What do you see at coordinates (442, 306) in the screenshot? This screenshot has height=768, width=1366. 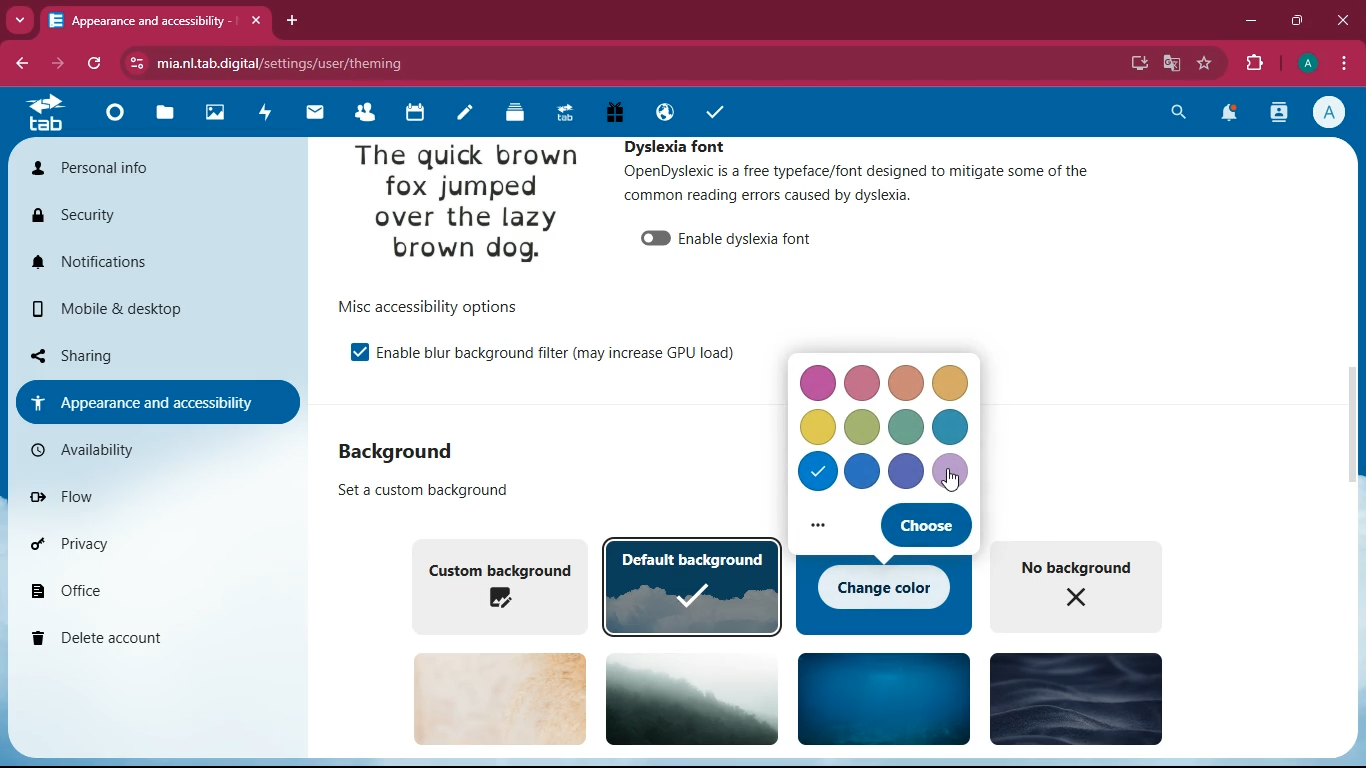 I see `misc accessibility options` at bounding box center [442, 306].